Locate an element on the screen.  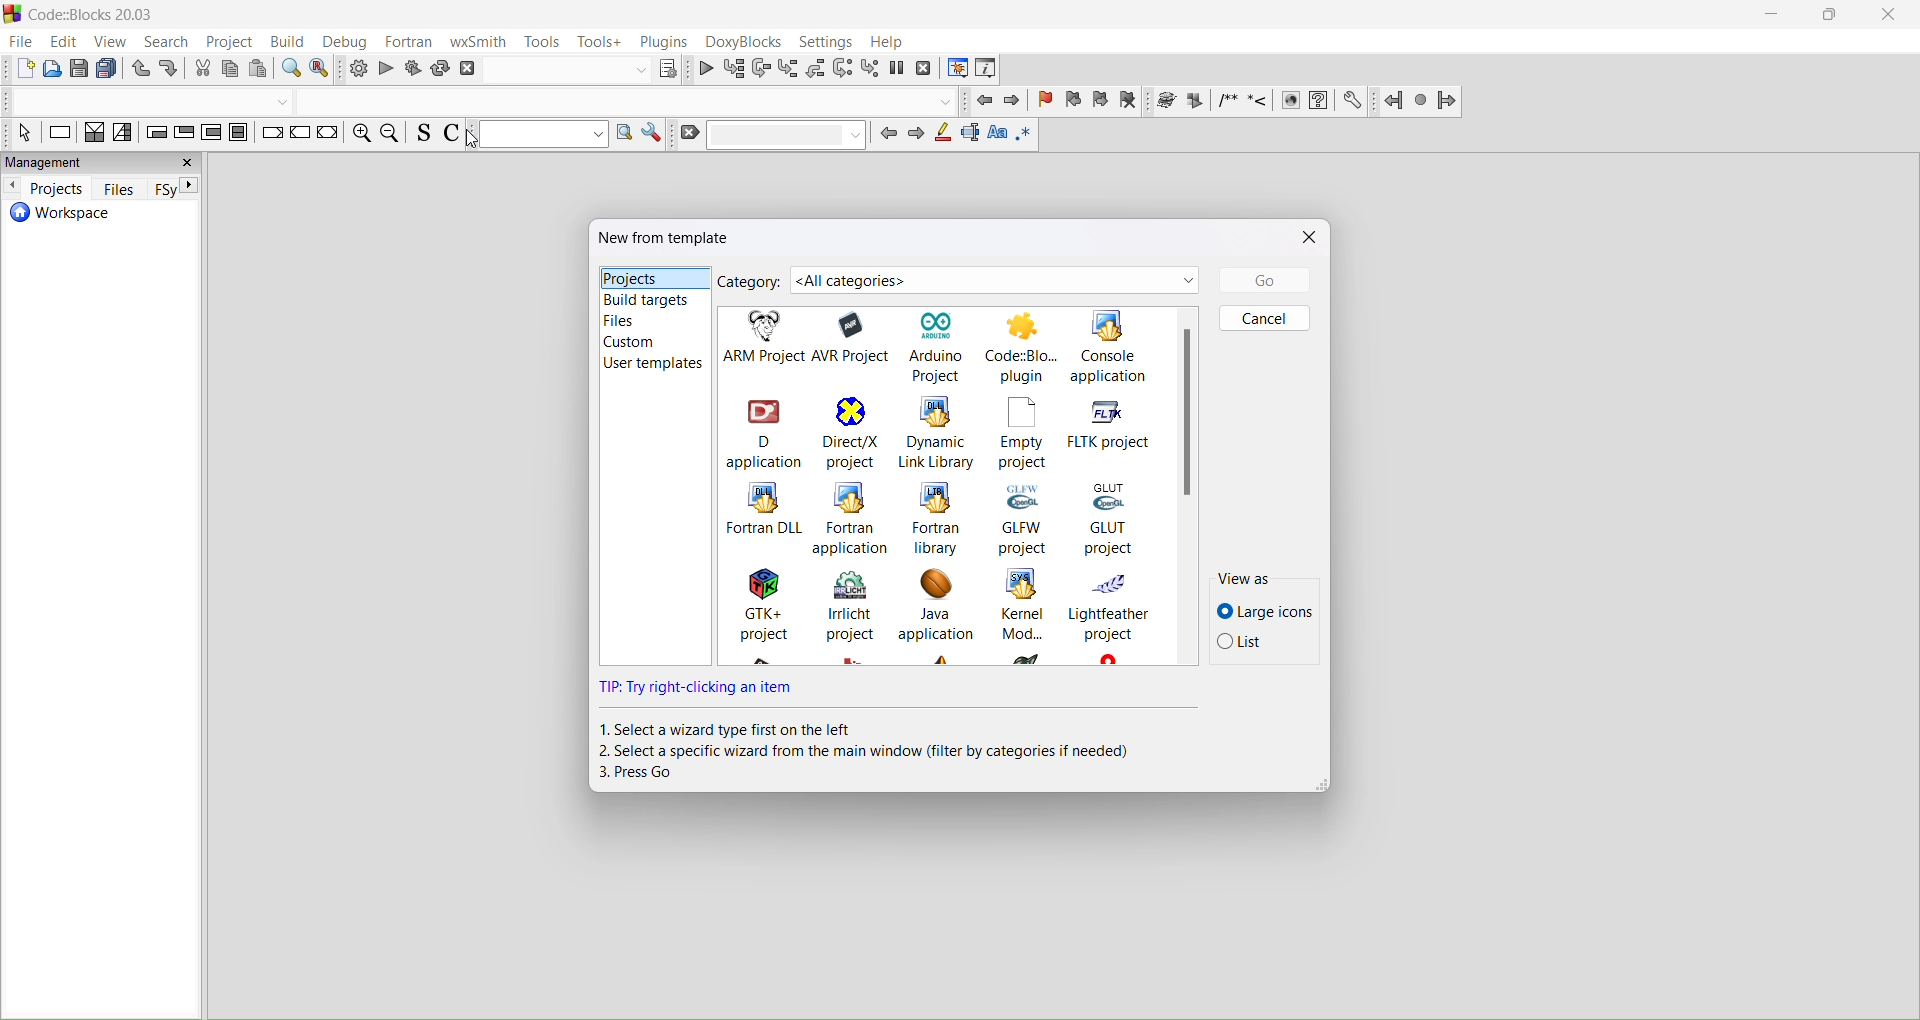
GLFW project is located at coordinates (1024, 517).